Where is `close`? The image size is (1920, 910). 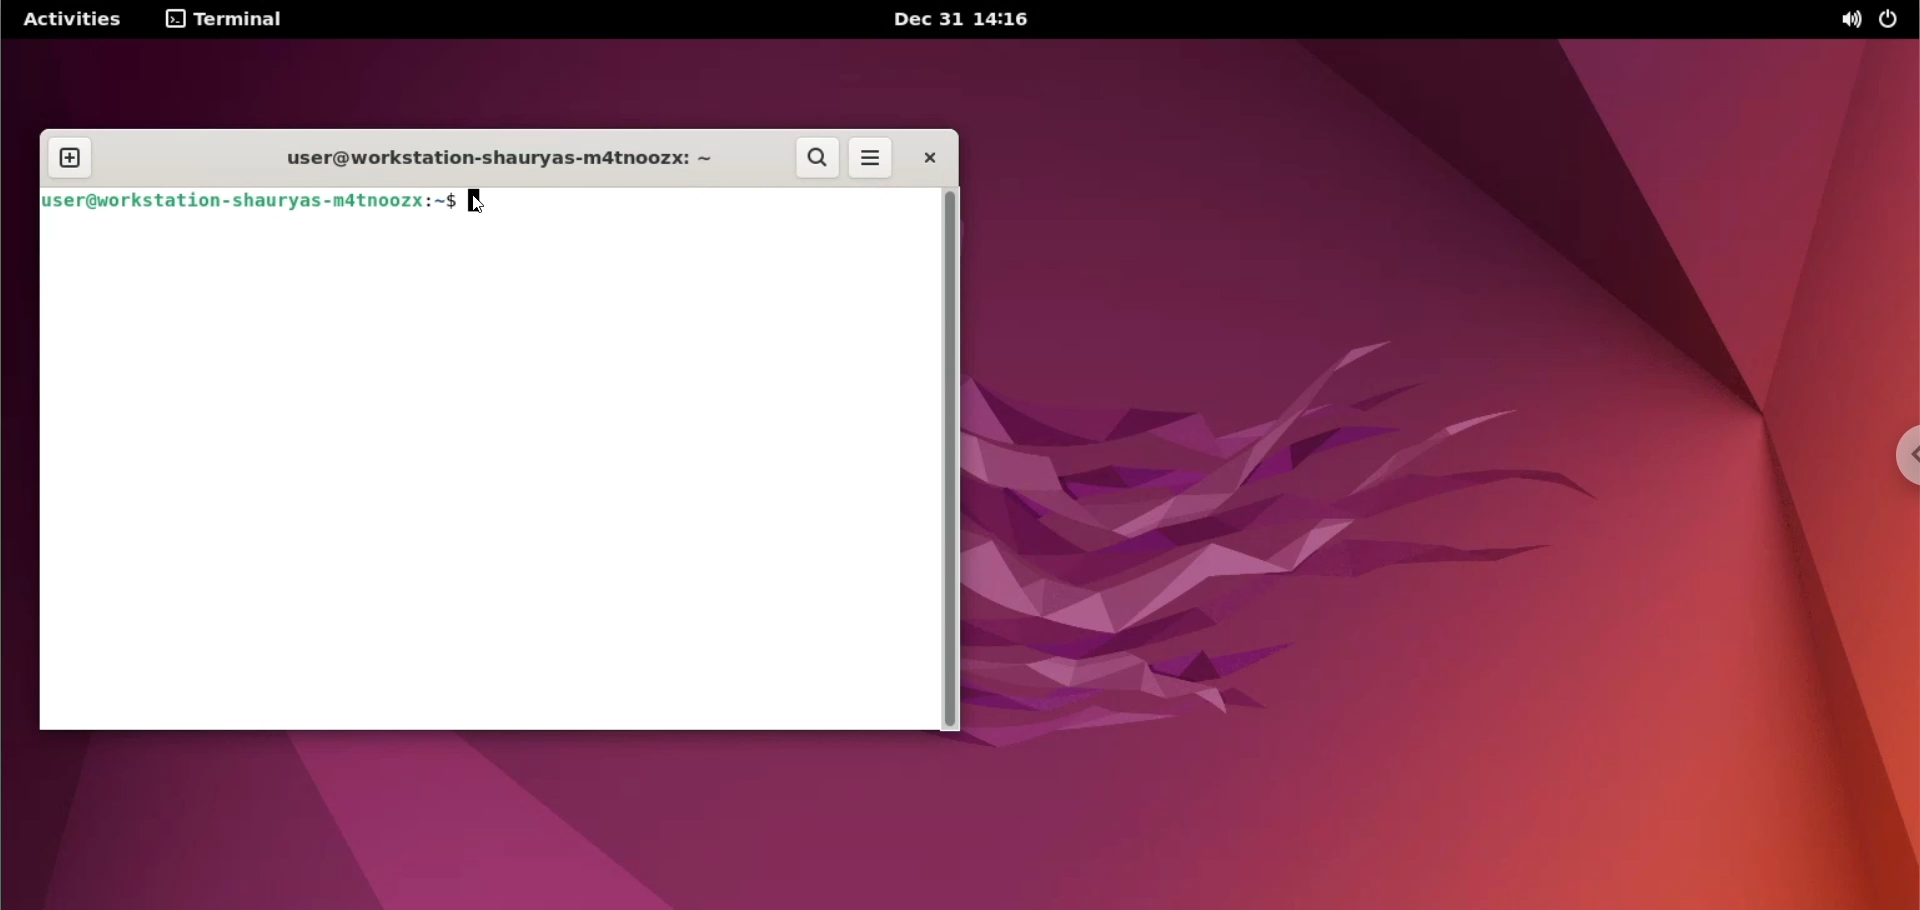
close is located at coordinates (925, 161).